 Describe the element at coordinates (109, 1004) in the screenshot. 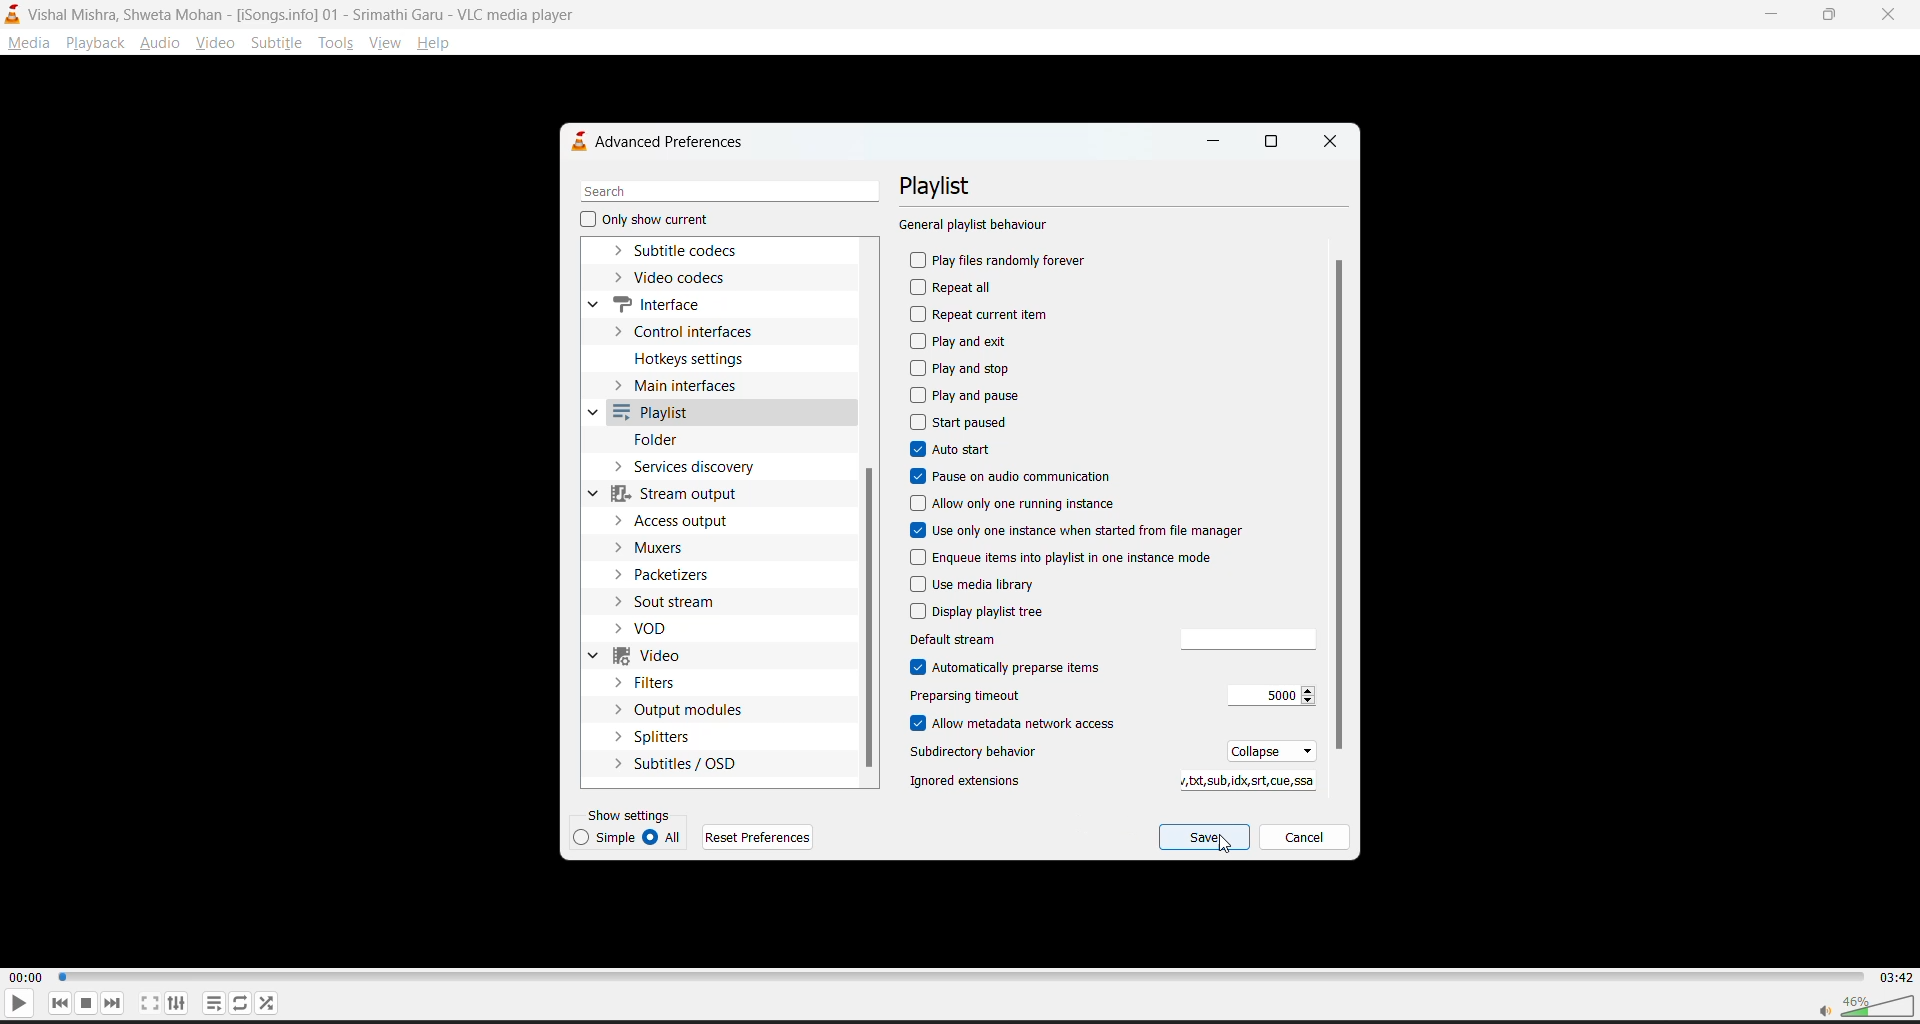

I see `next` at that location.